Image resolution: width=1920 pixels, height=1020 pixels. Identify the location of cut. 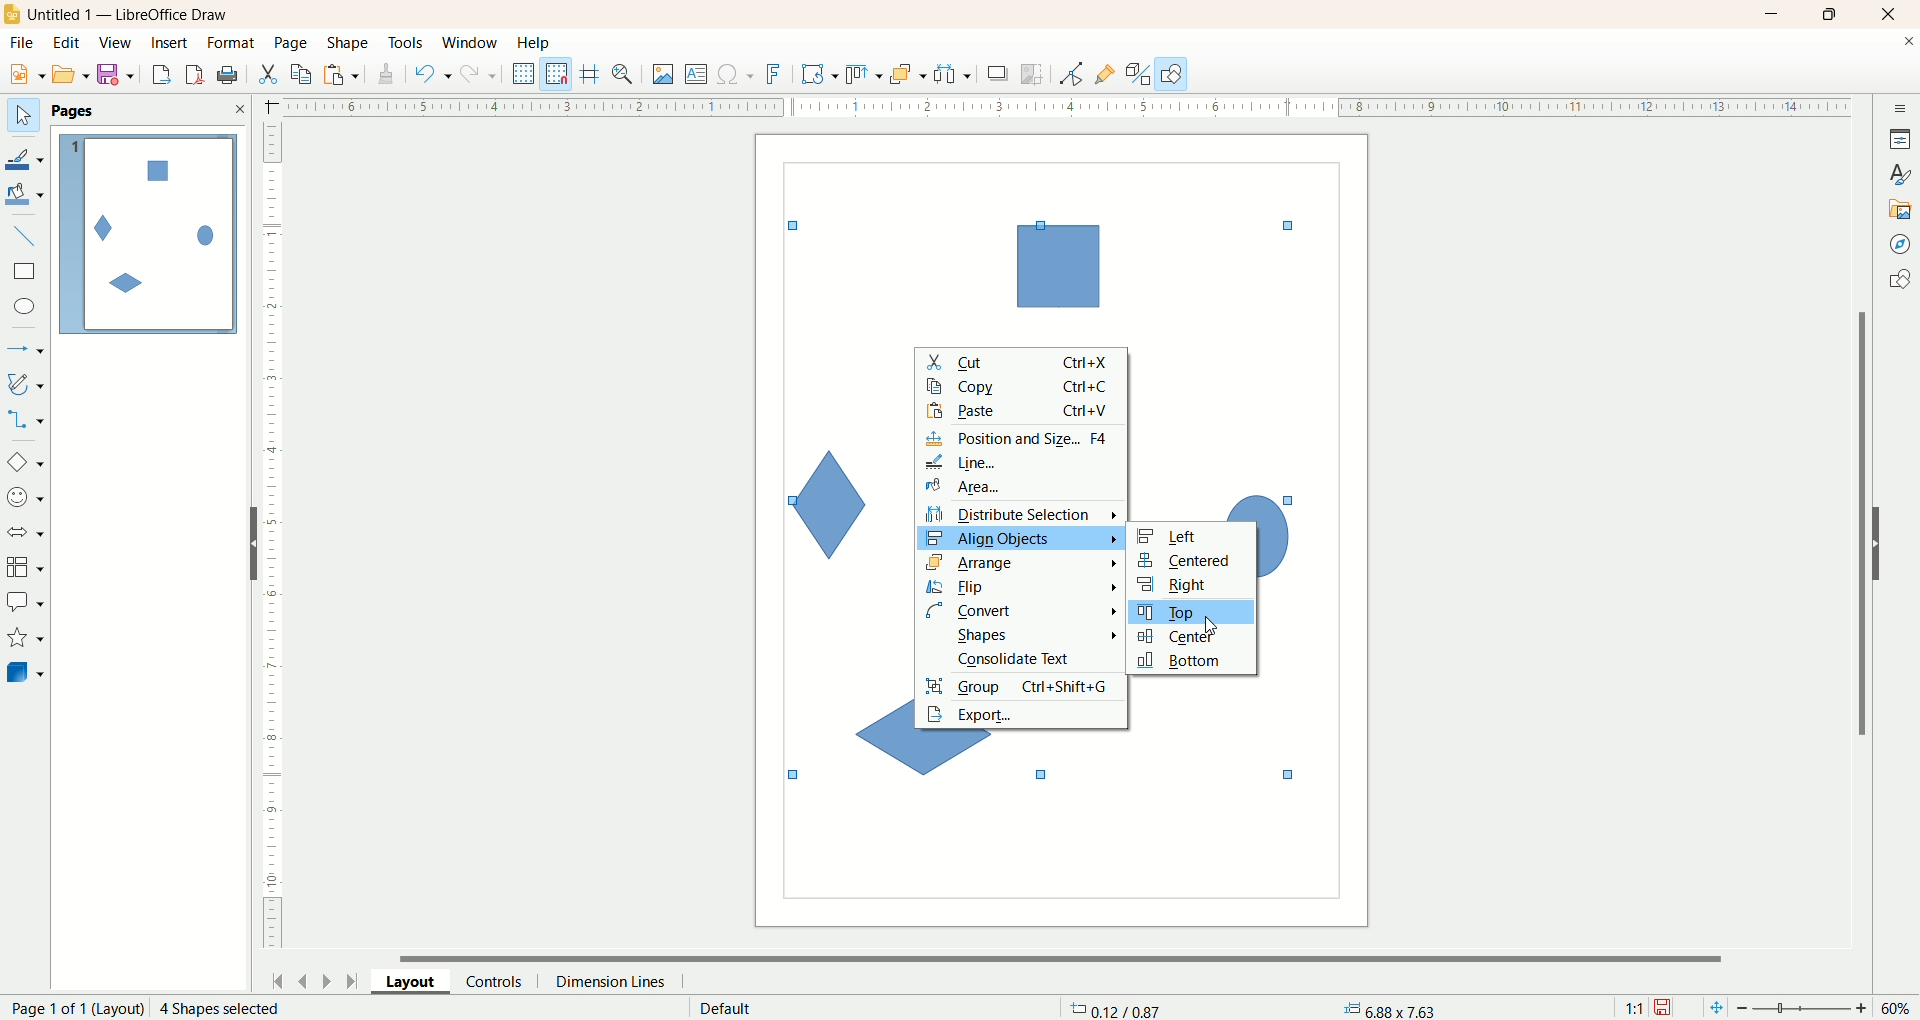
(1022, 361).